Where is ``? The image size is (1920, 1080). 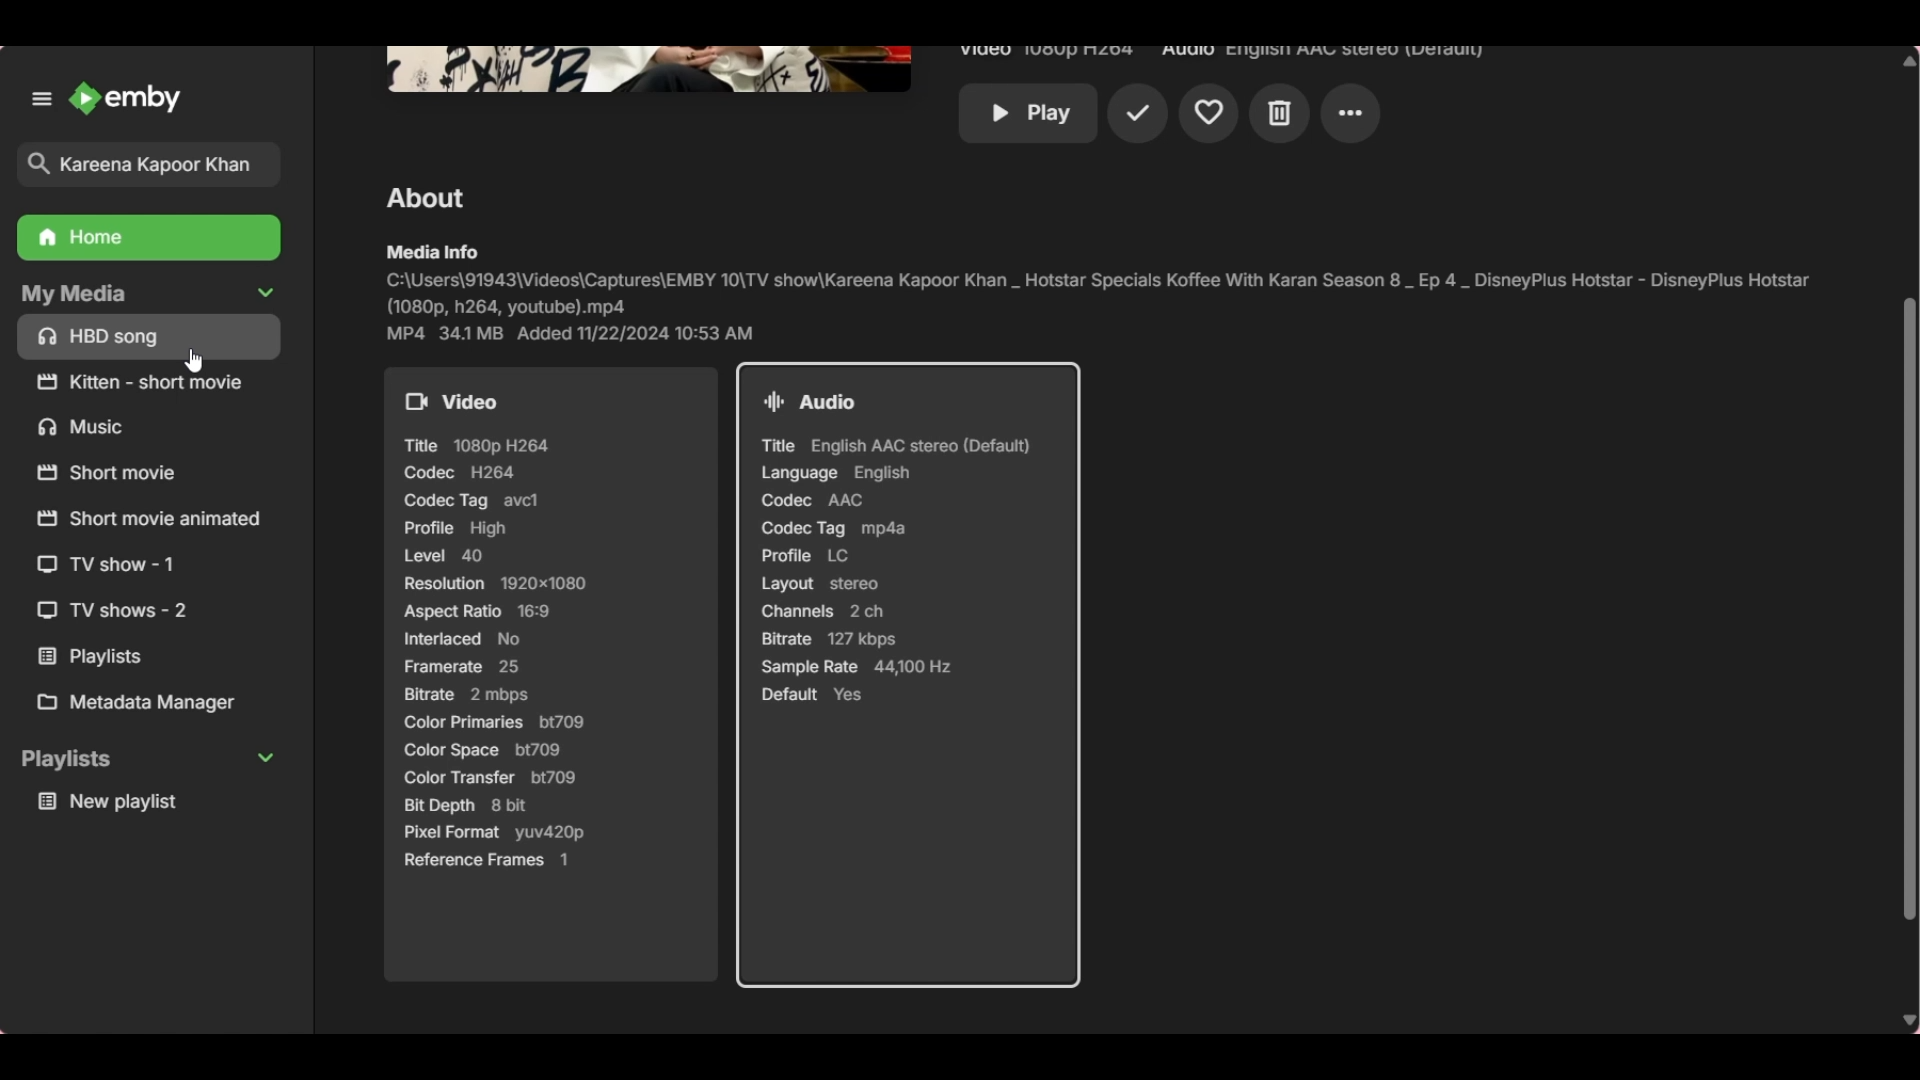  is located at coordinates (1276, 112).